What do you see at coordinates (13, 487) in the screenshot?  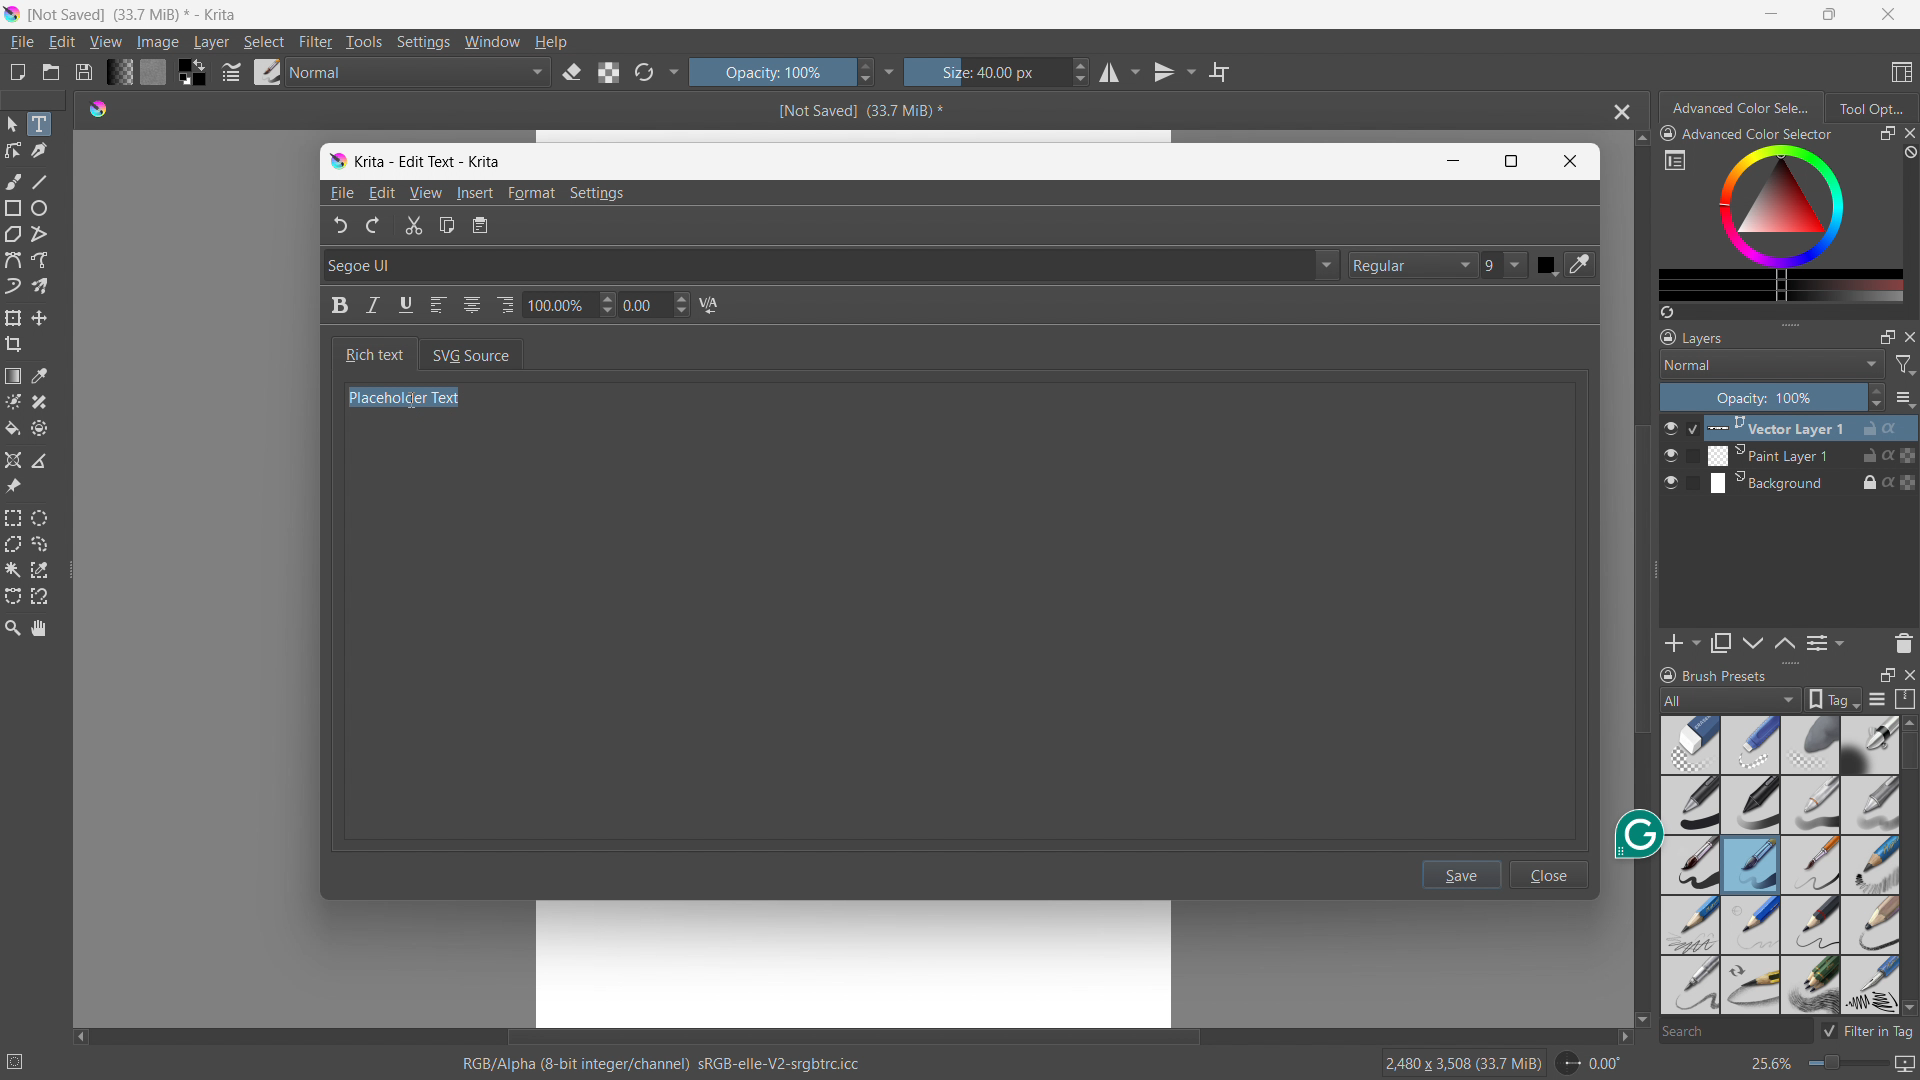 I see `reference images tool` at bounding box center [13, 487].